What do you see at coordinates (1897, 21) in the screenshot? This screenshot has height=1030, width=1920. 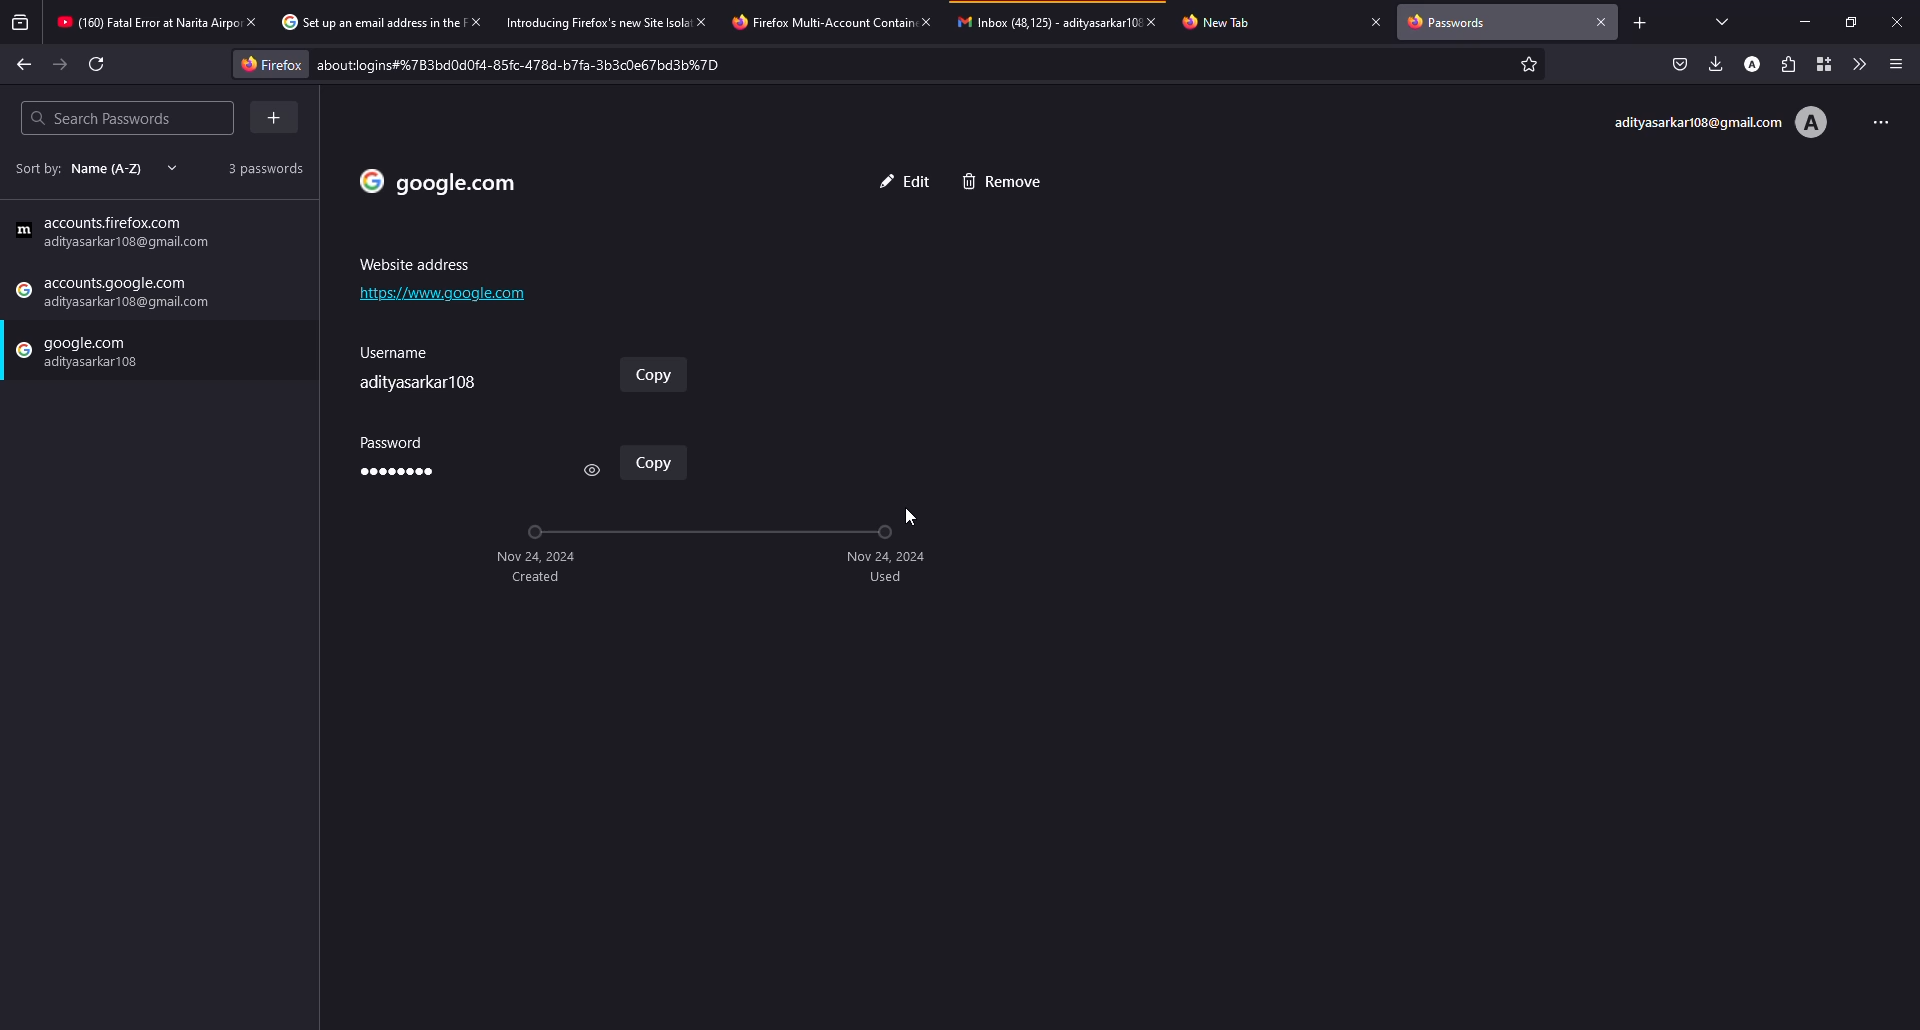 I see `close` at bounding box center [1897, 21].